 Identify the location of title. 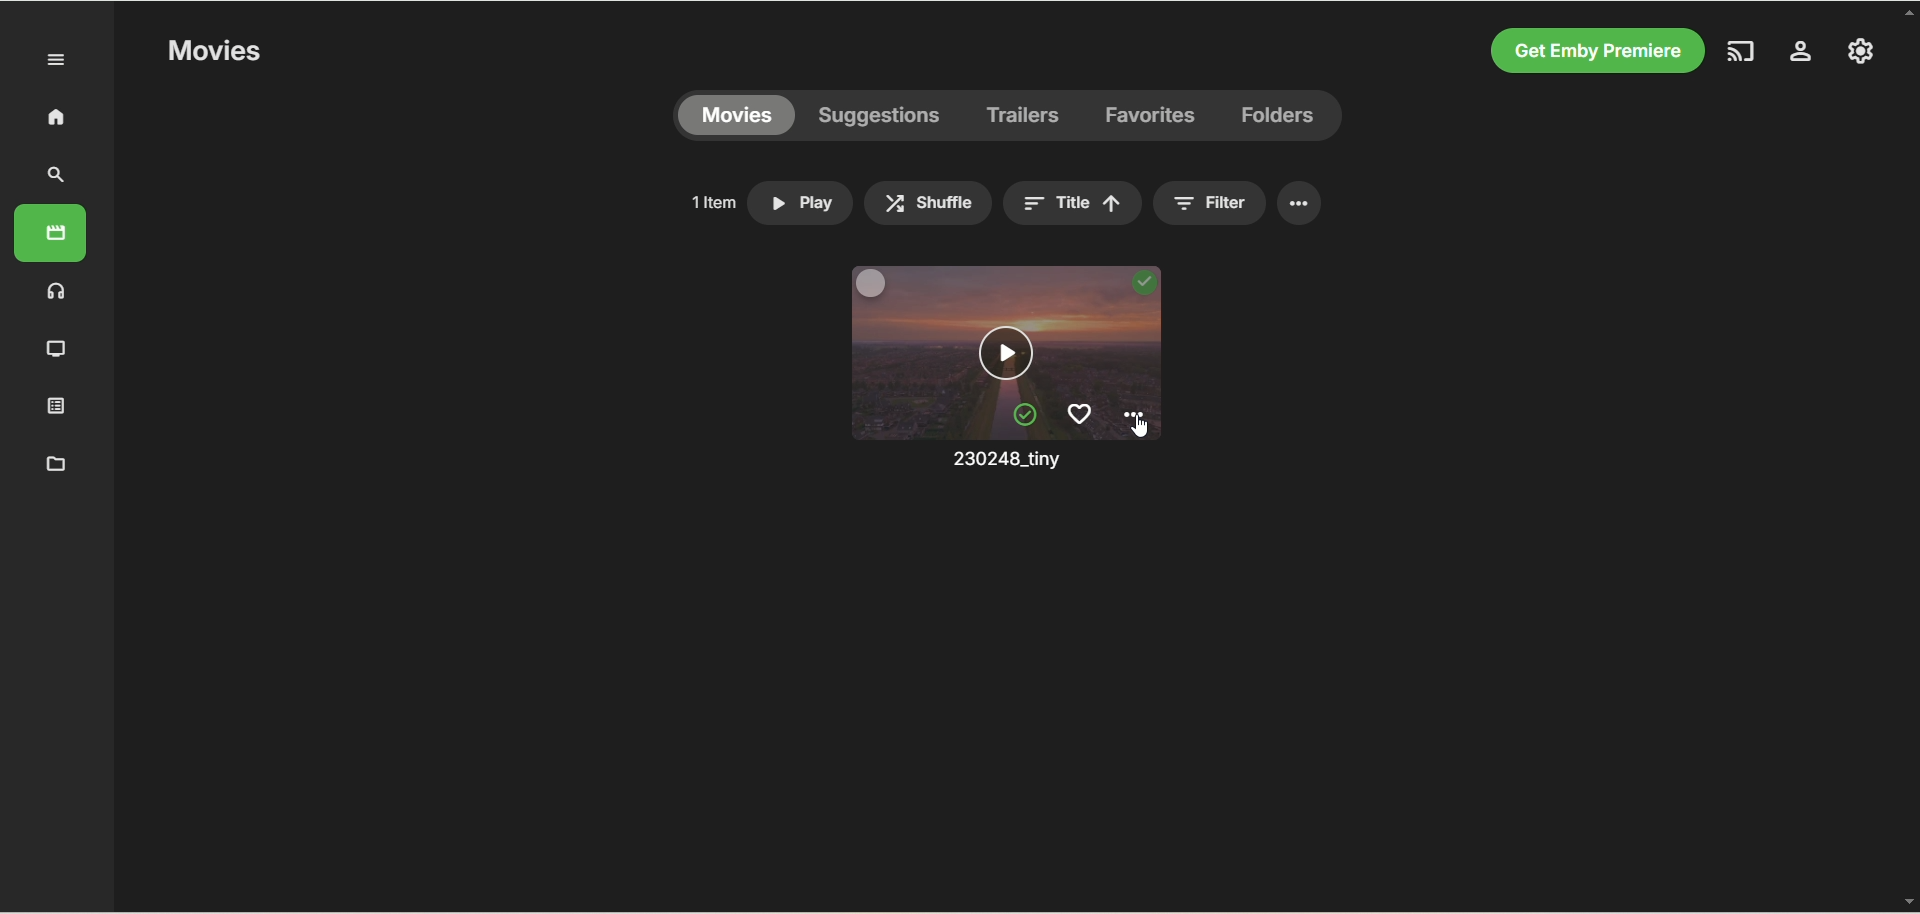
(1072, 203).